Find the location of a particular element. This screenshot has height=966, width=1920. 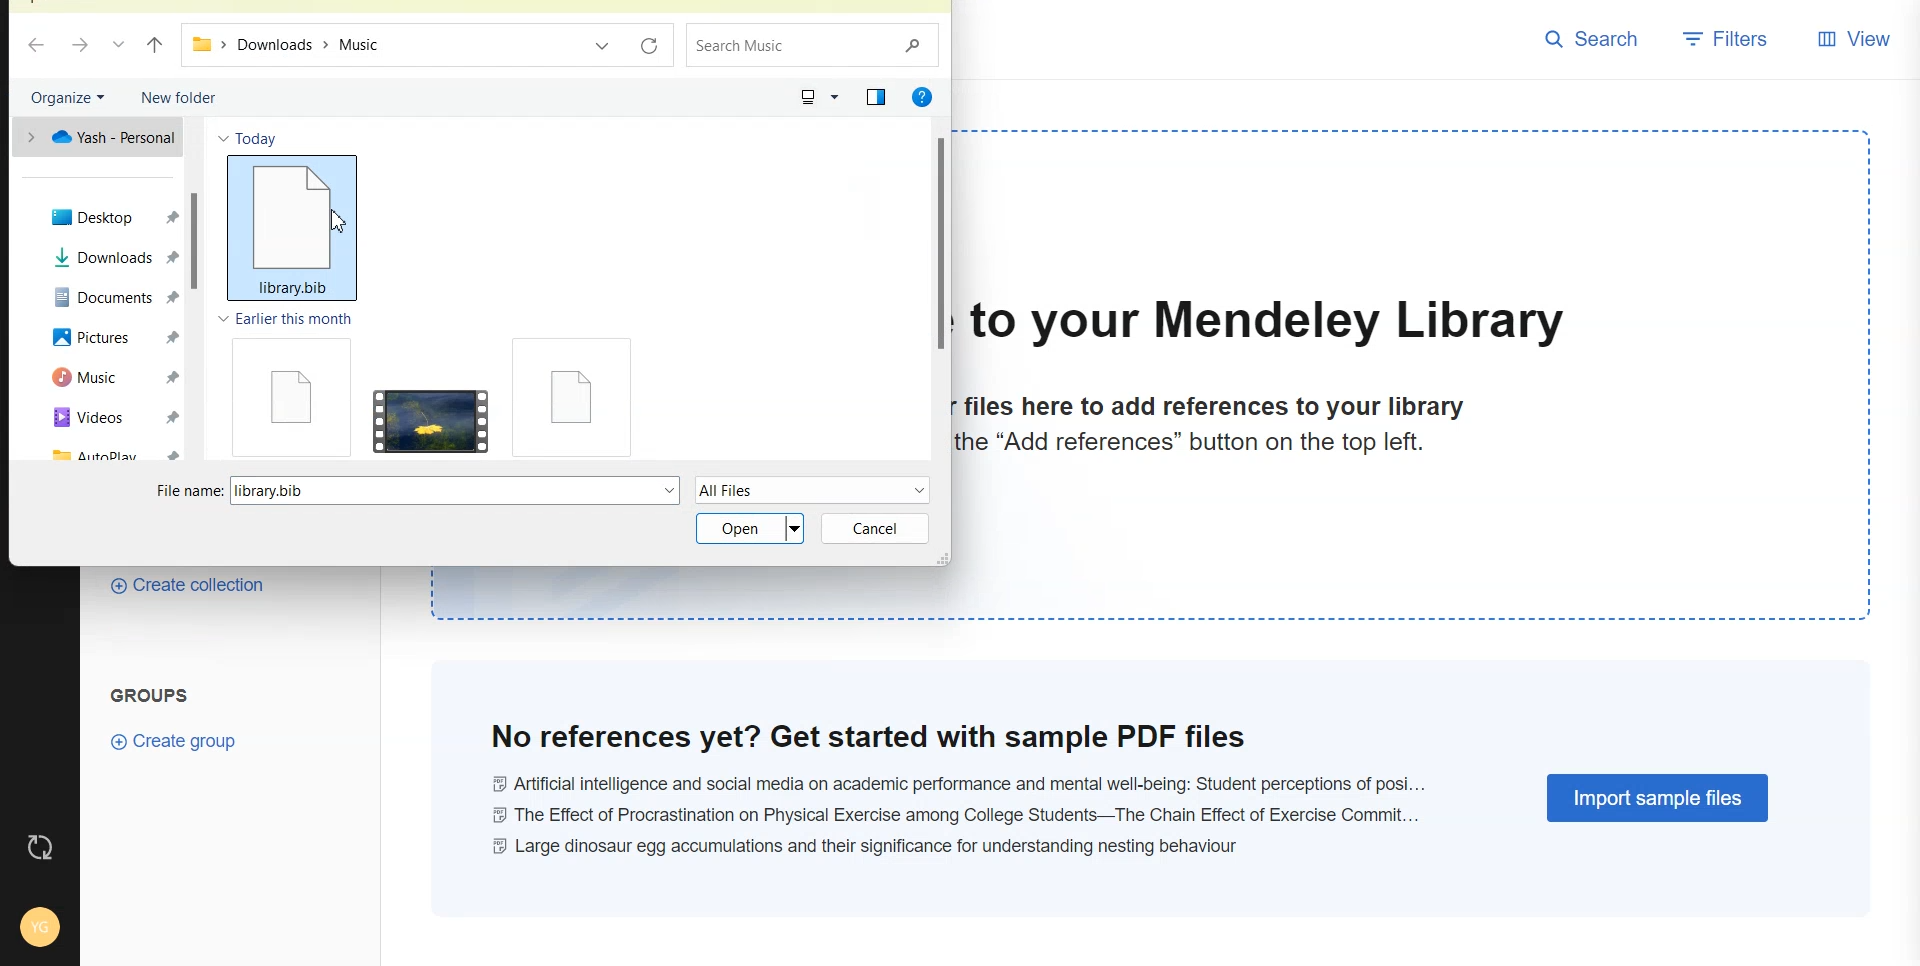

library.bib is located at coordinates (457, 490).